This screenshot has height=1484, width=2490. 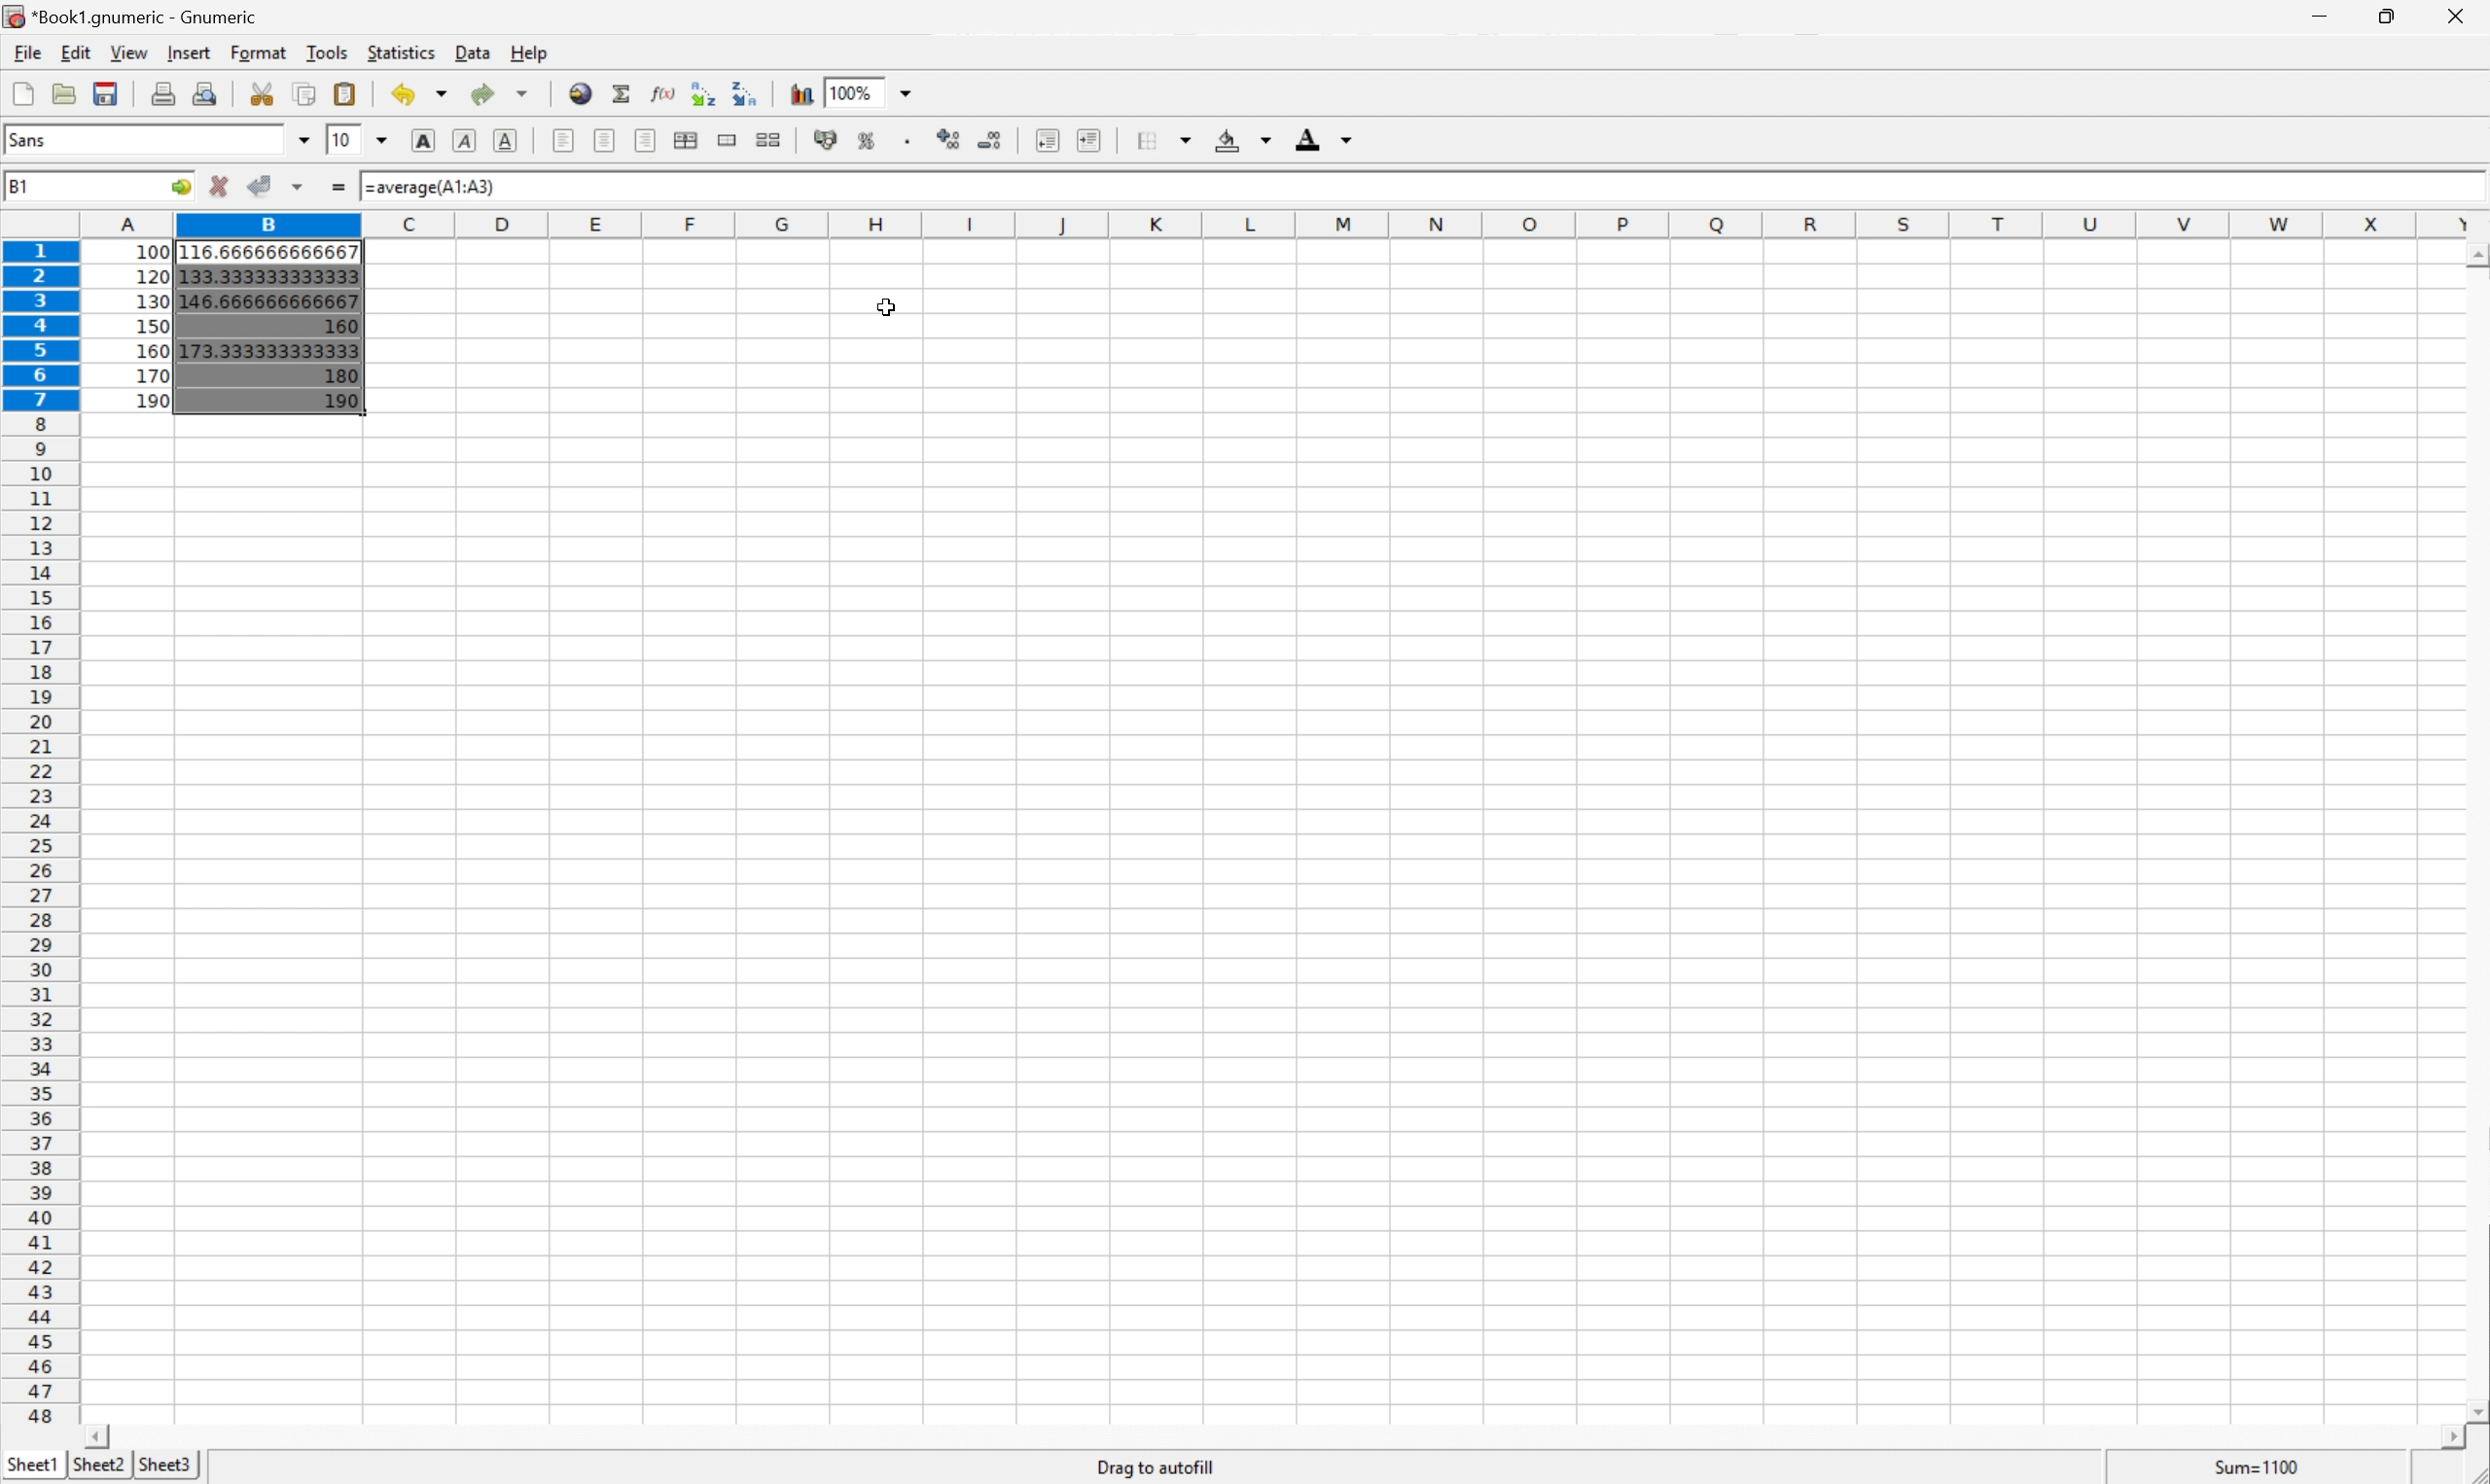 What do you see at coordinates (747, 94) in the screenshot?
I see `Sort the selected region in descending order based on the first column selected` at bounding box center [747, 94].